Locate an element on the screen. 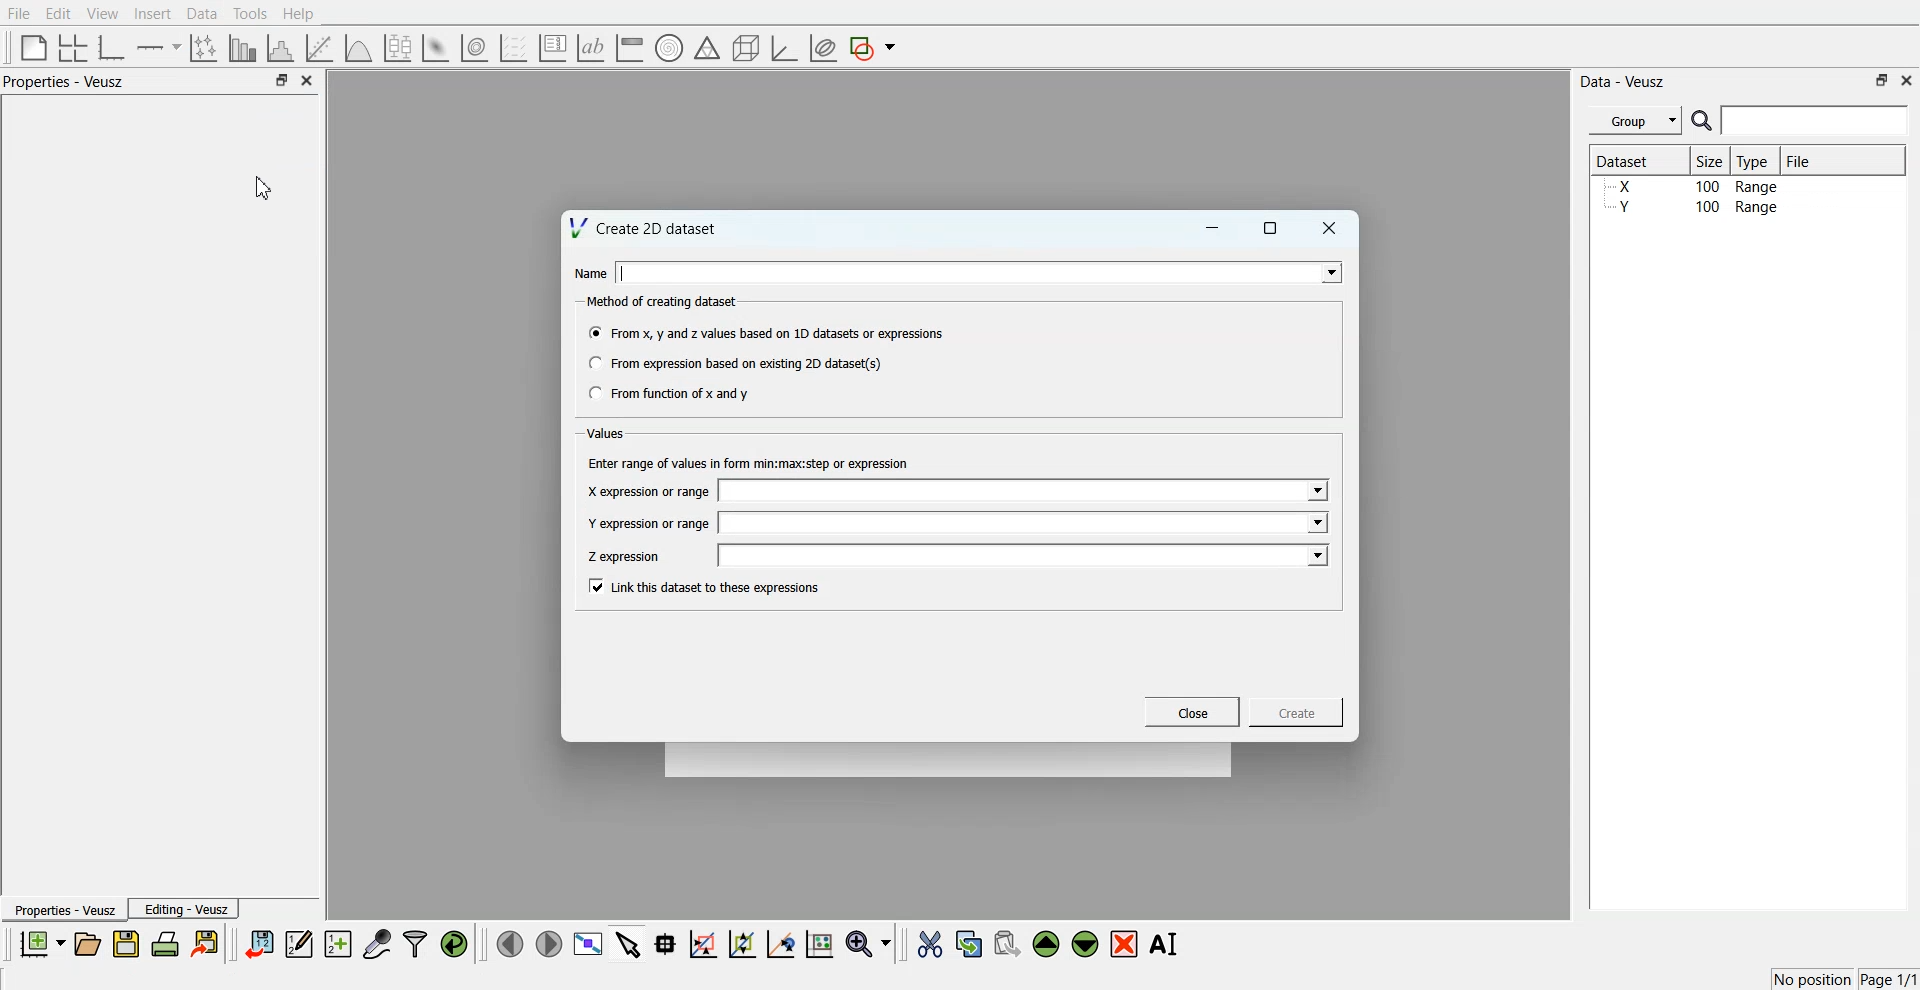  View plot full screen is located at coordinates (589, 943).